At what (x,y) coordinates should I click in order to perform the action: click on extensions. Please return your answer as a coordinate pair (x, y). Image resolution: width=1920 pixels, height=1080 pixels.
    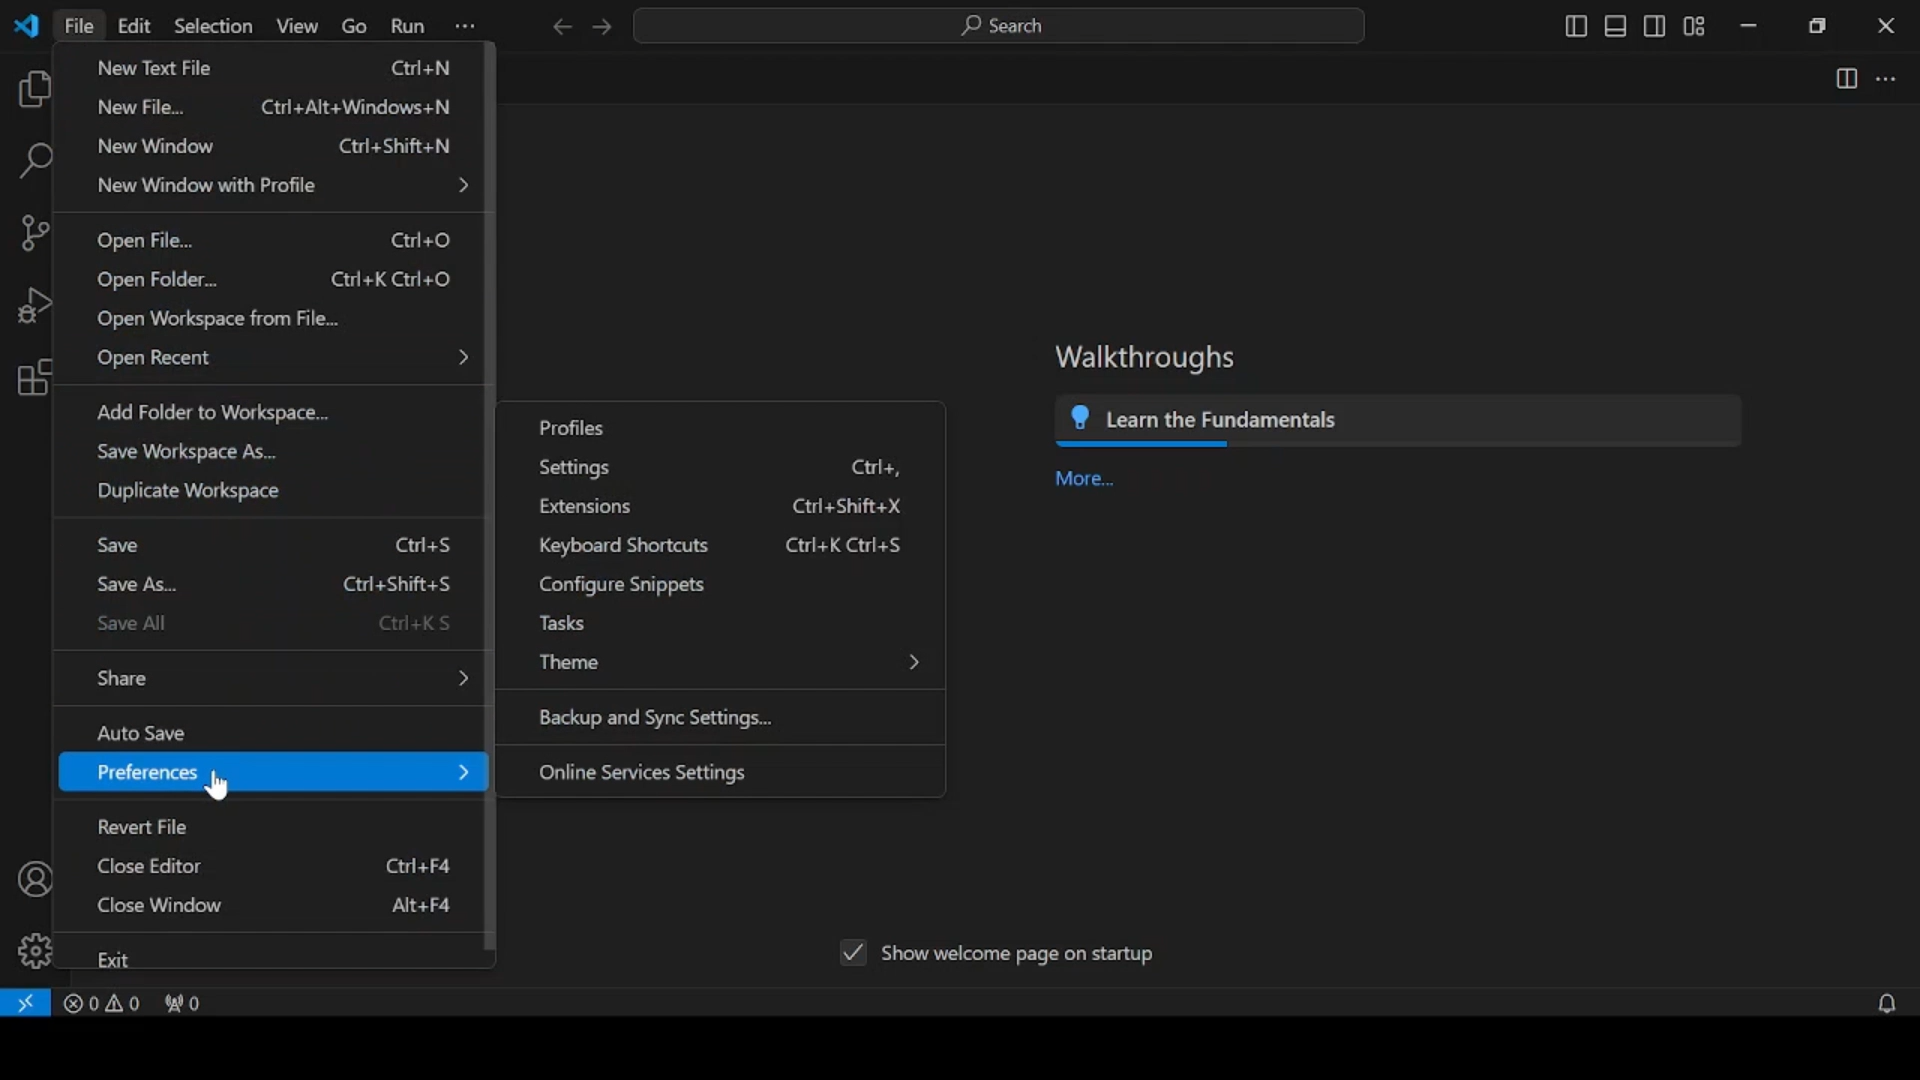
    Looking at the image, I should click on (587, 506).